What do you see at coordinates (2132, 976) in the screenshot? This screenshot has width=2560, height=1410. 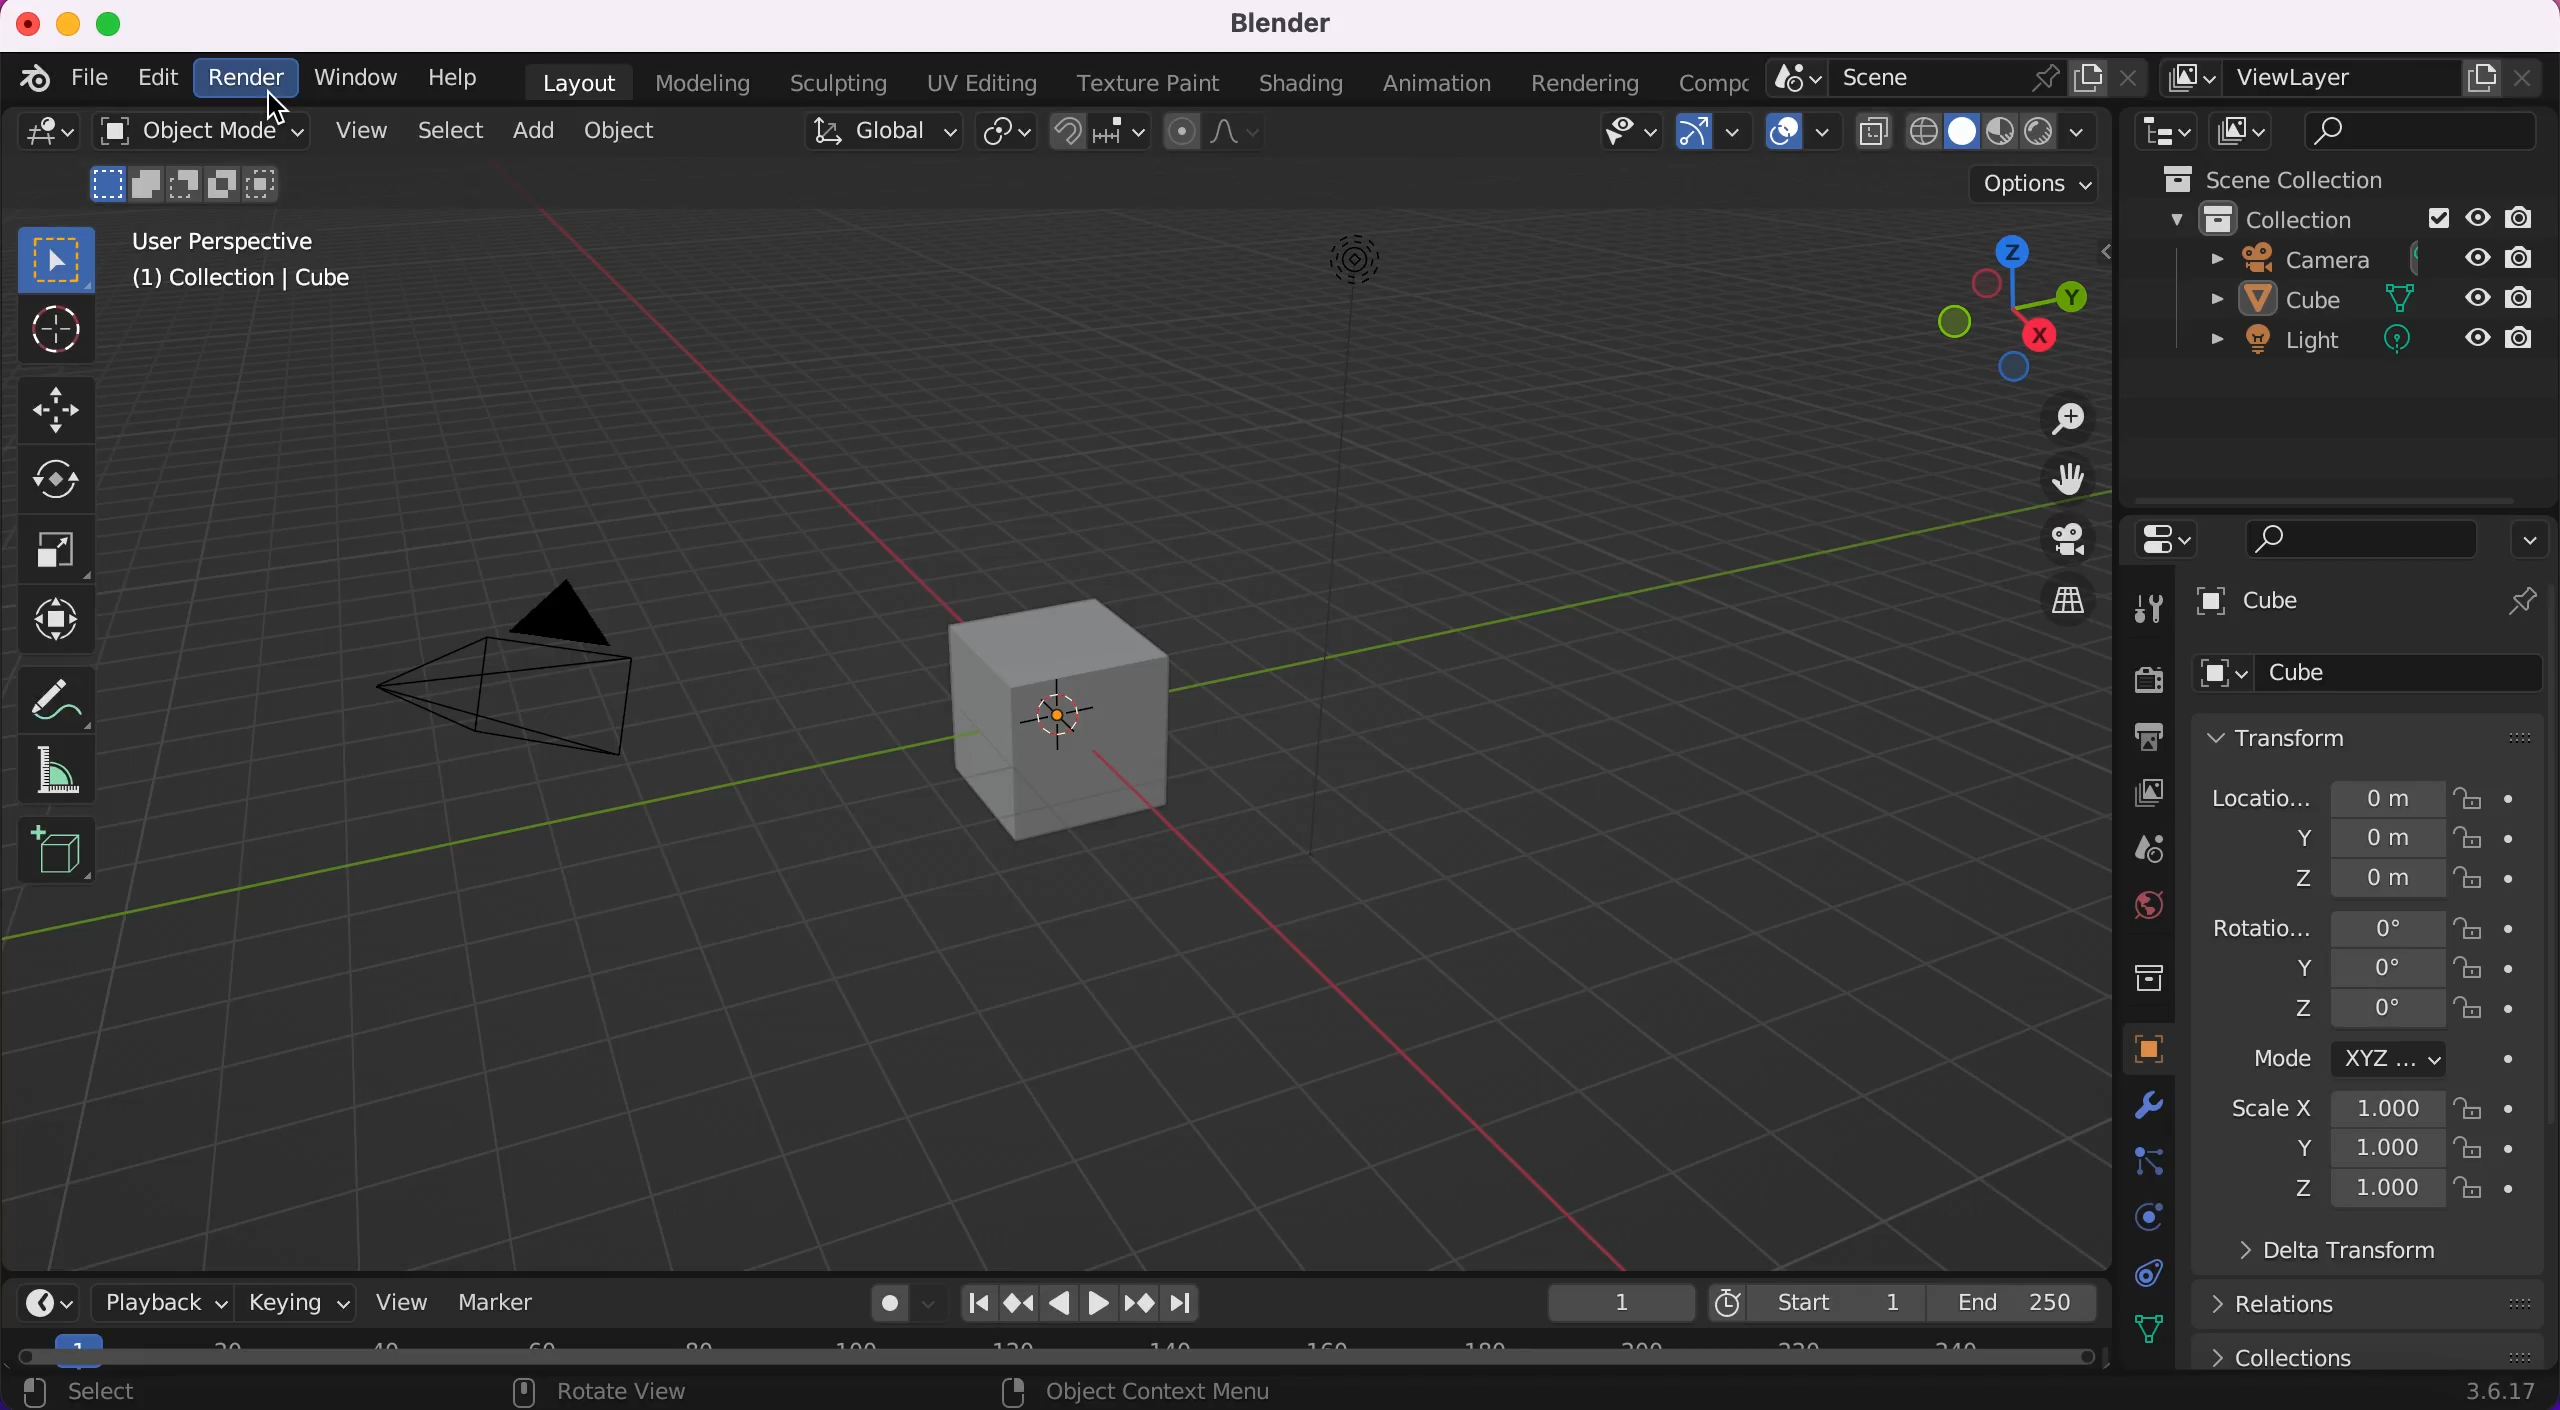 I see `collections` at bounding box center [2132, 976].